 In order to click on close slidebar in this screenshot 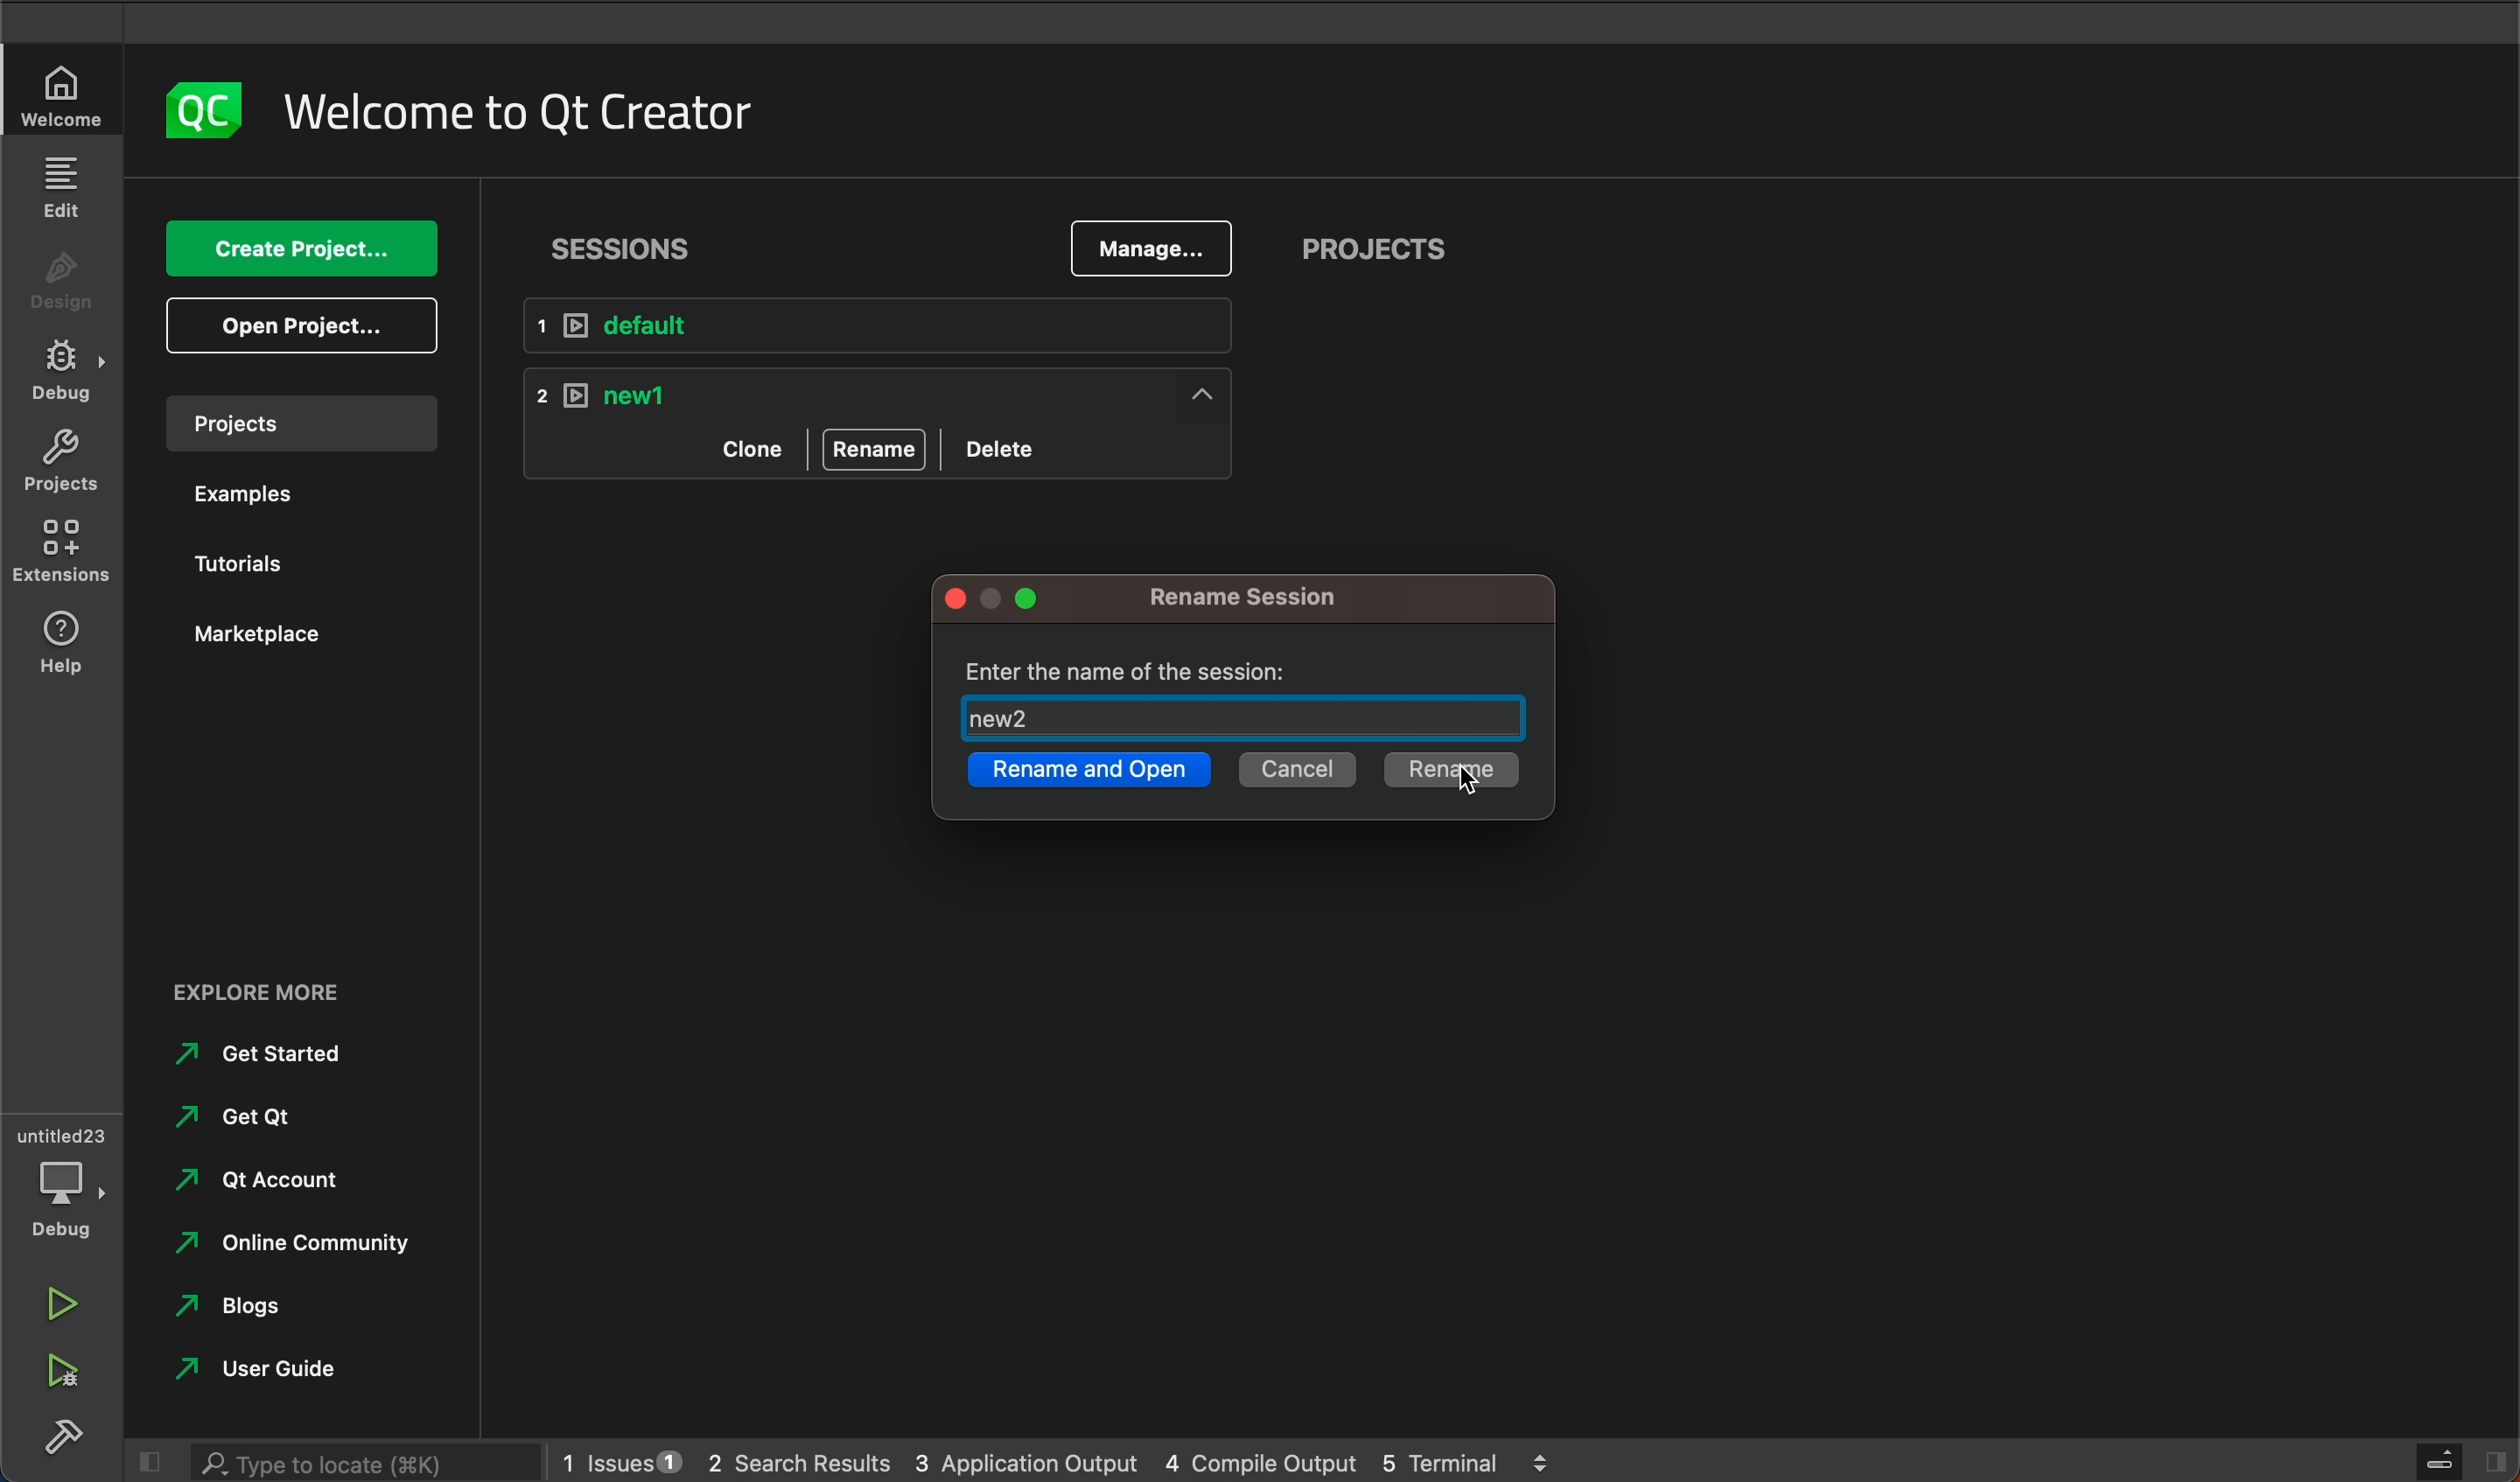, I will do `click(145, 1463)`.